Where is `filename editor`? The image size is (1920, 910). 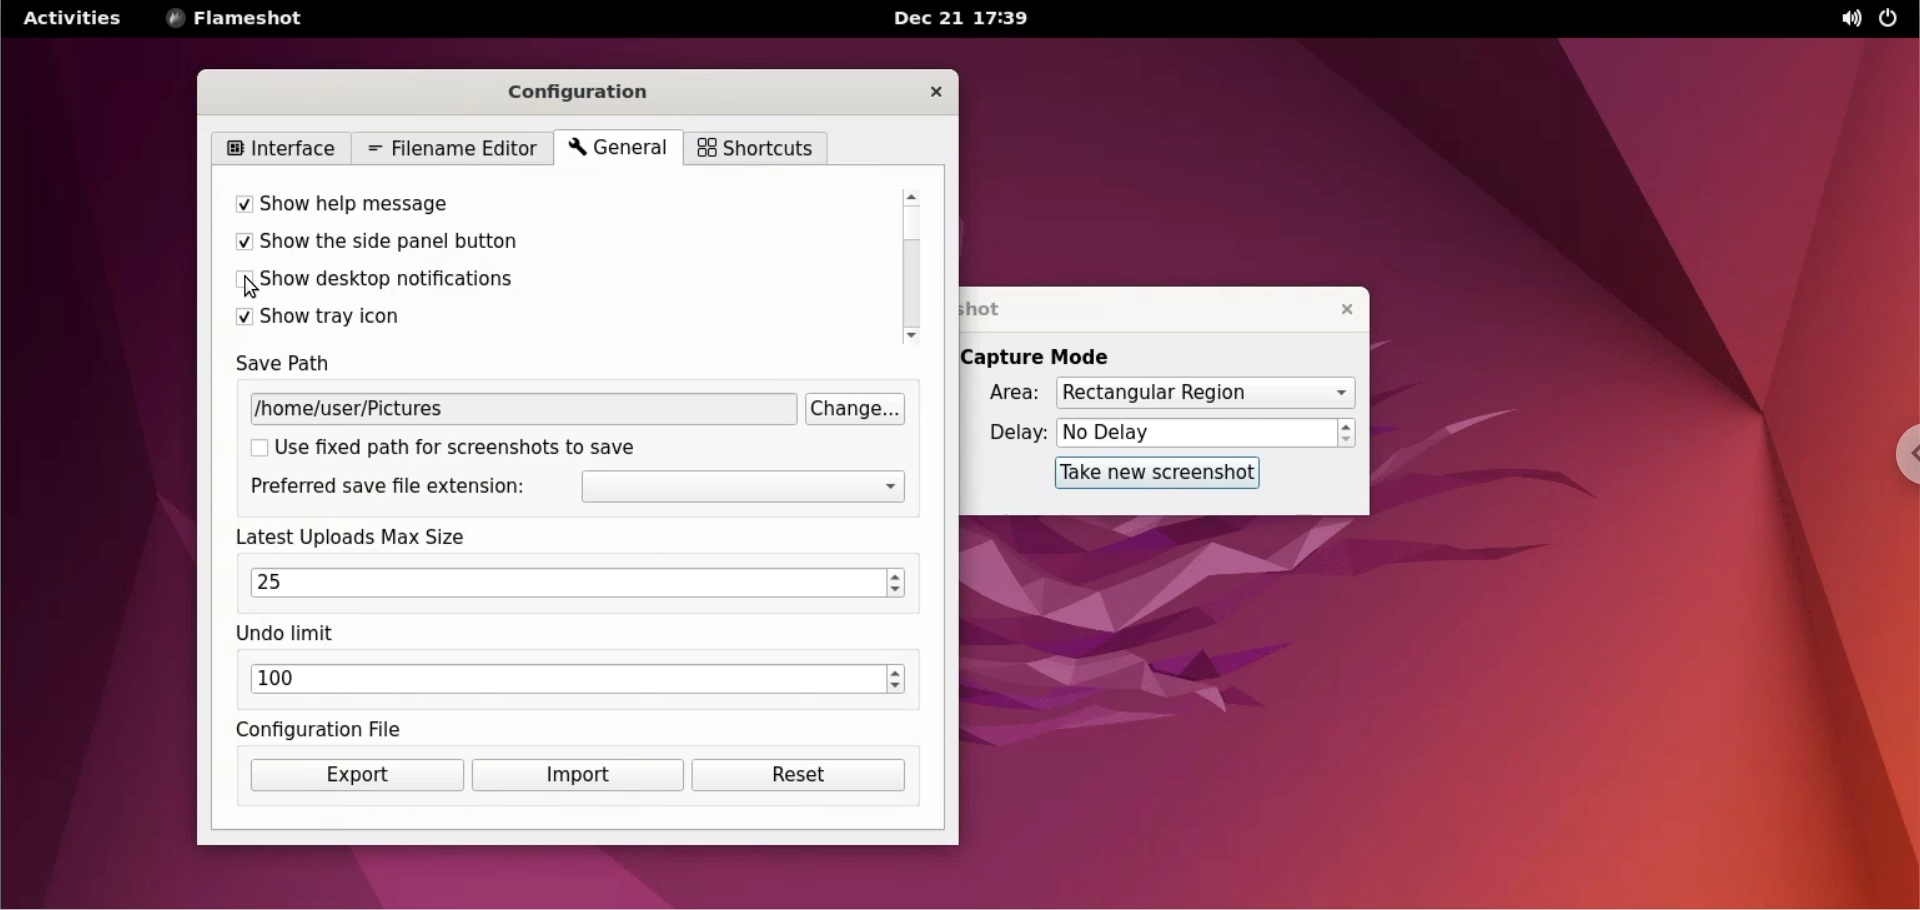 filename editor is located at coordinates (453, 150).